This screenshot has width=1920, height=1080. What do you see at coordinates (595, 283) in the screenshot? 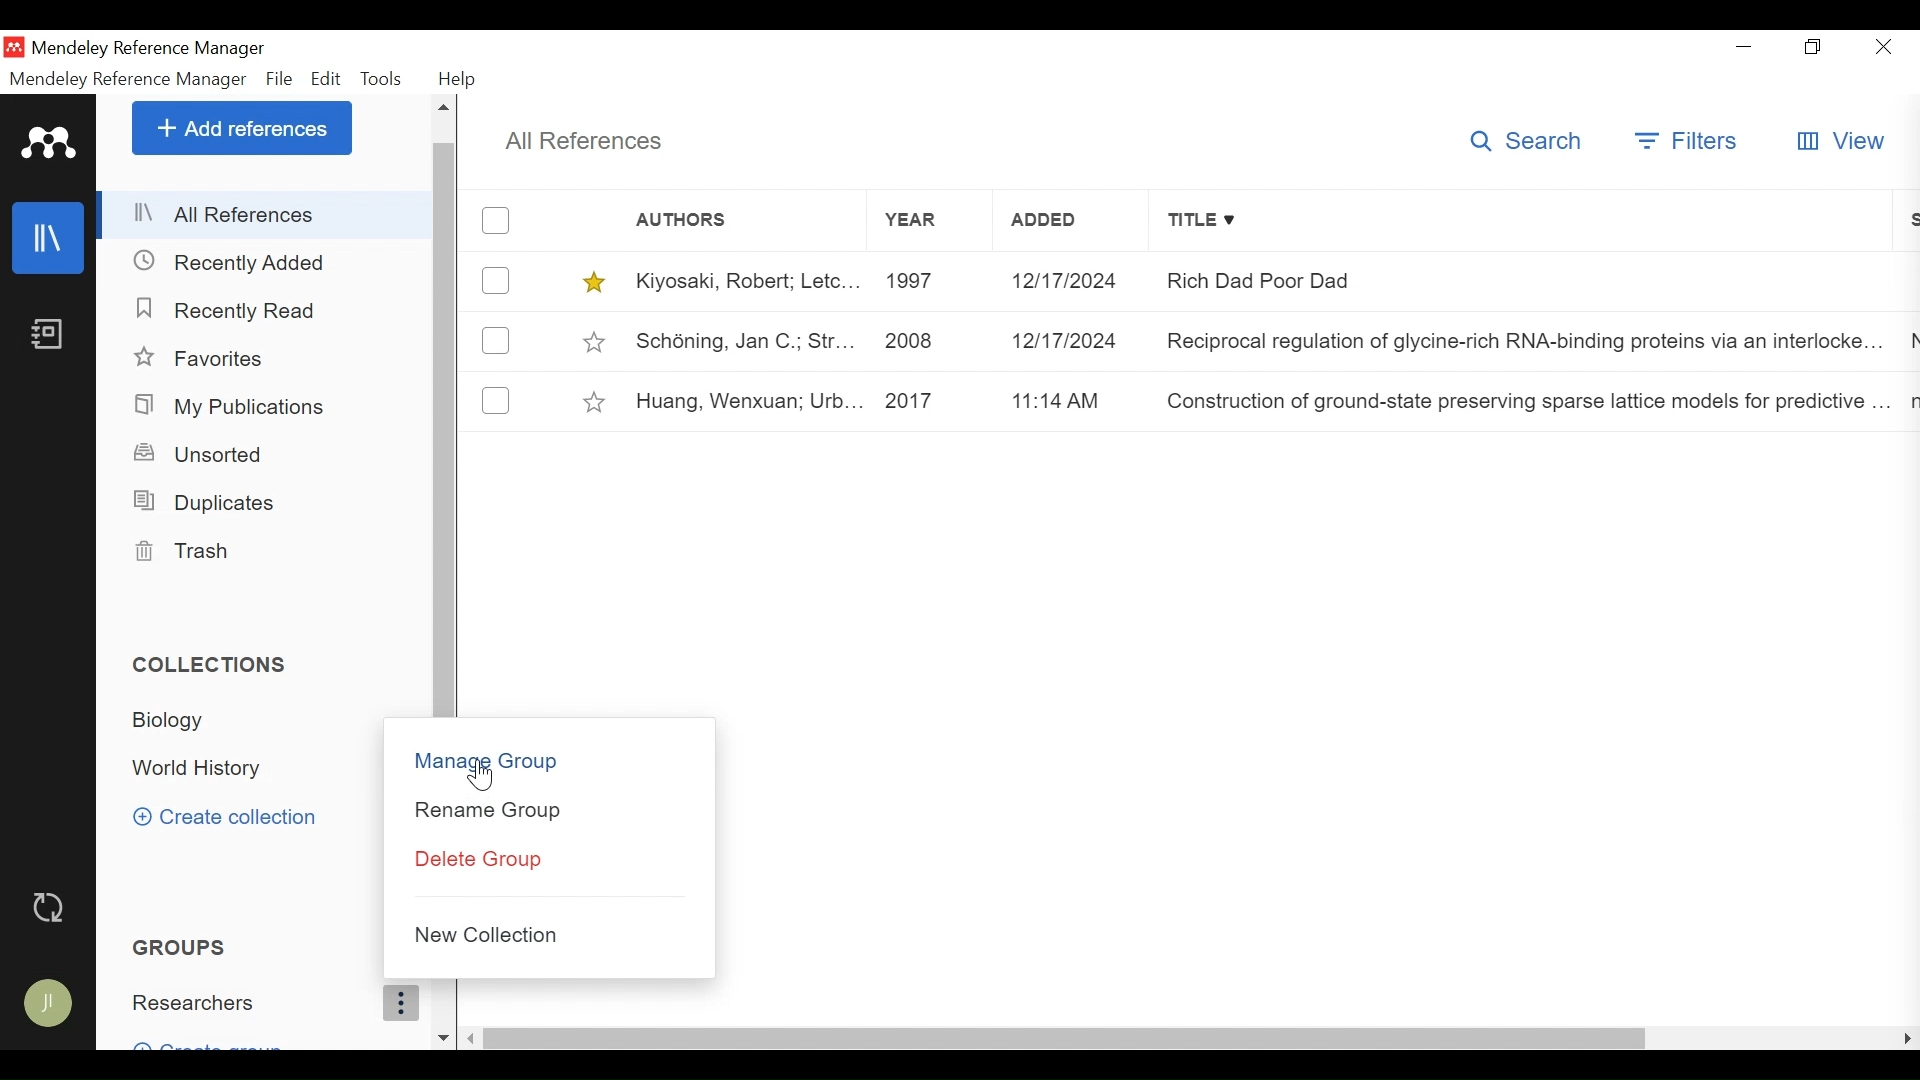
I see `toggle Favorites` at bounding box center [595, 283].